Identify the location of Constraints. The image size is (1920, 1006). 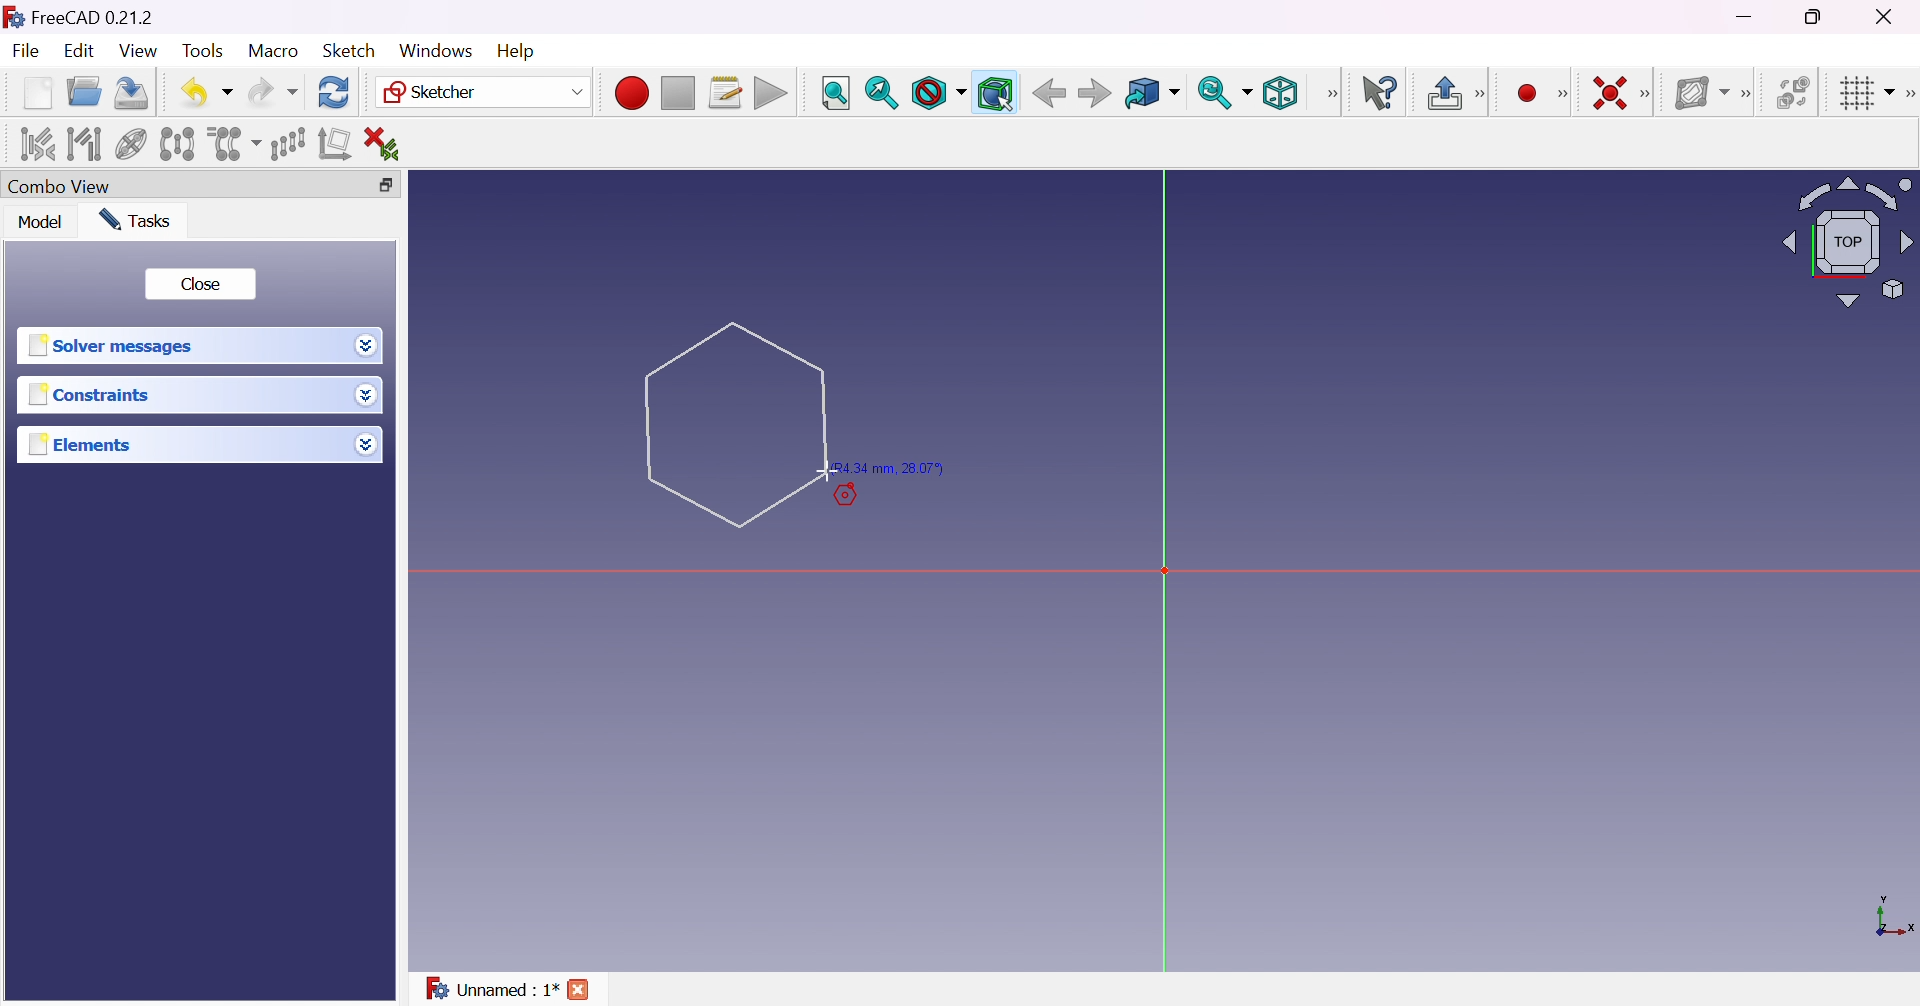
(95, 394).